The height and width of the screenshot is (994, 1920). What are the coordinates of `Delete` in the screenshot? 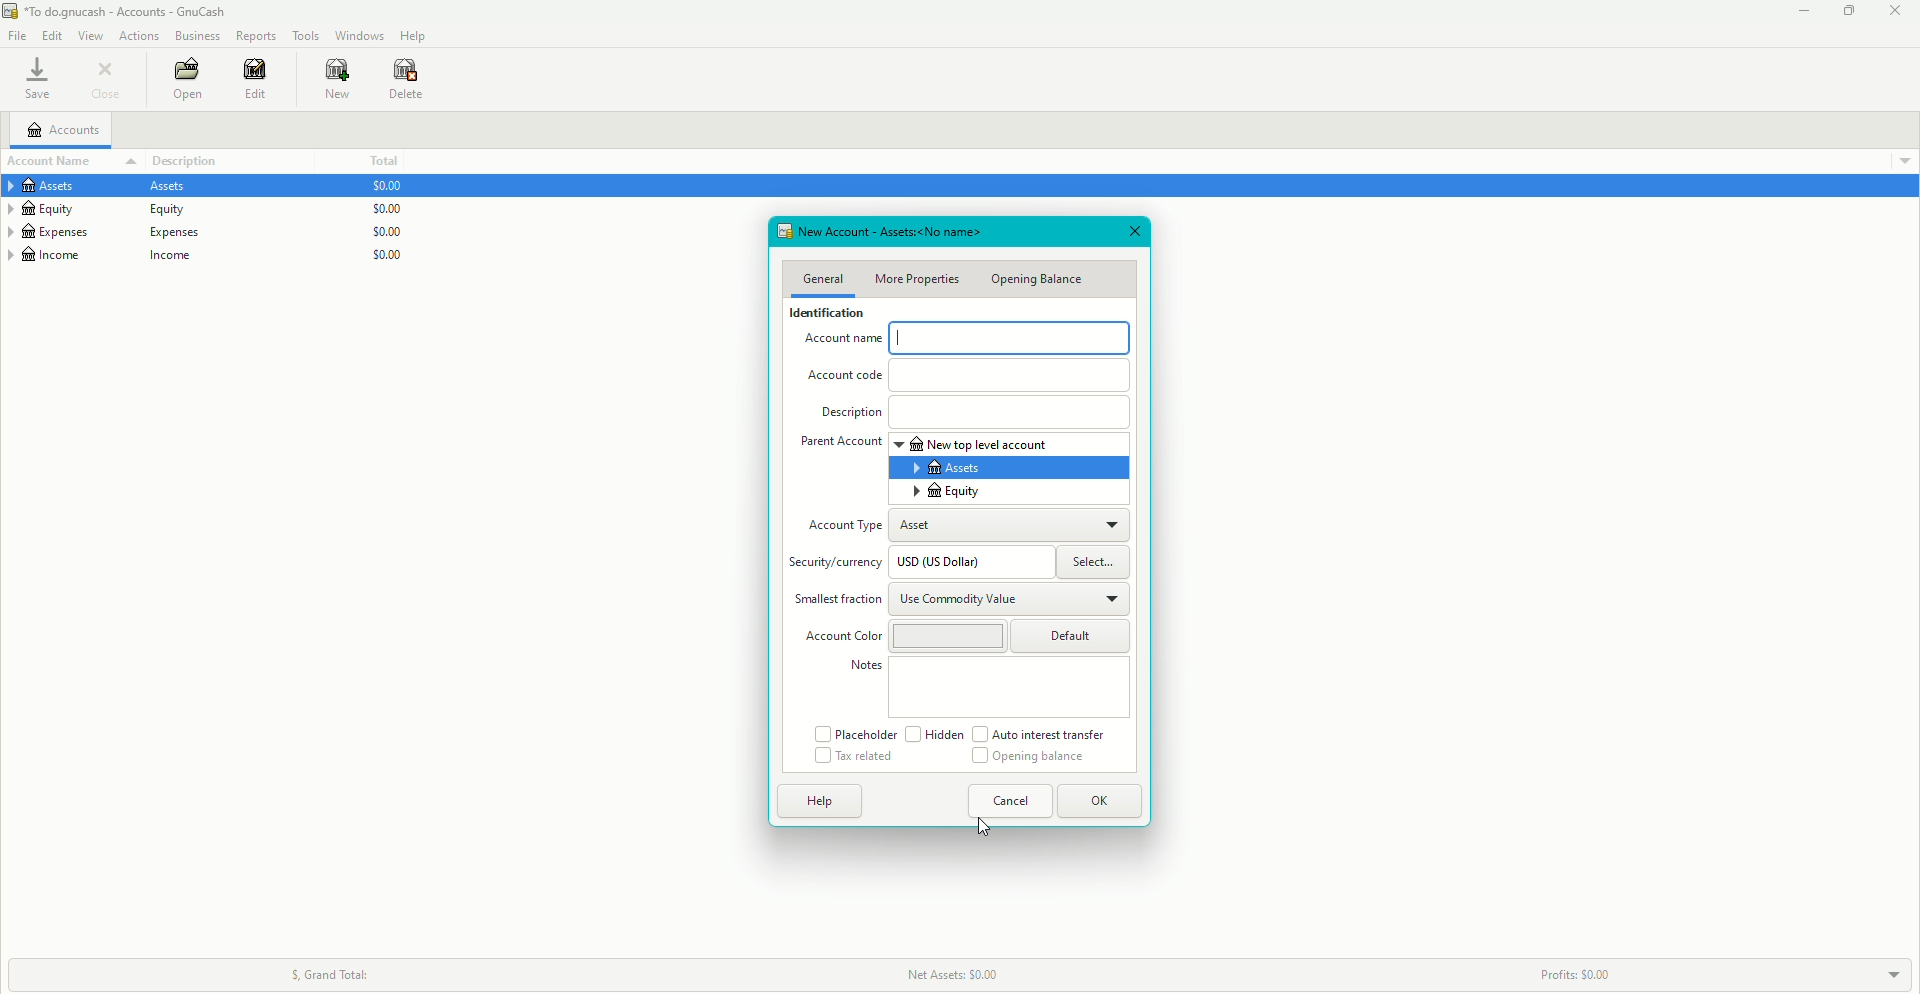 It's located at (406, 79).